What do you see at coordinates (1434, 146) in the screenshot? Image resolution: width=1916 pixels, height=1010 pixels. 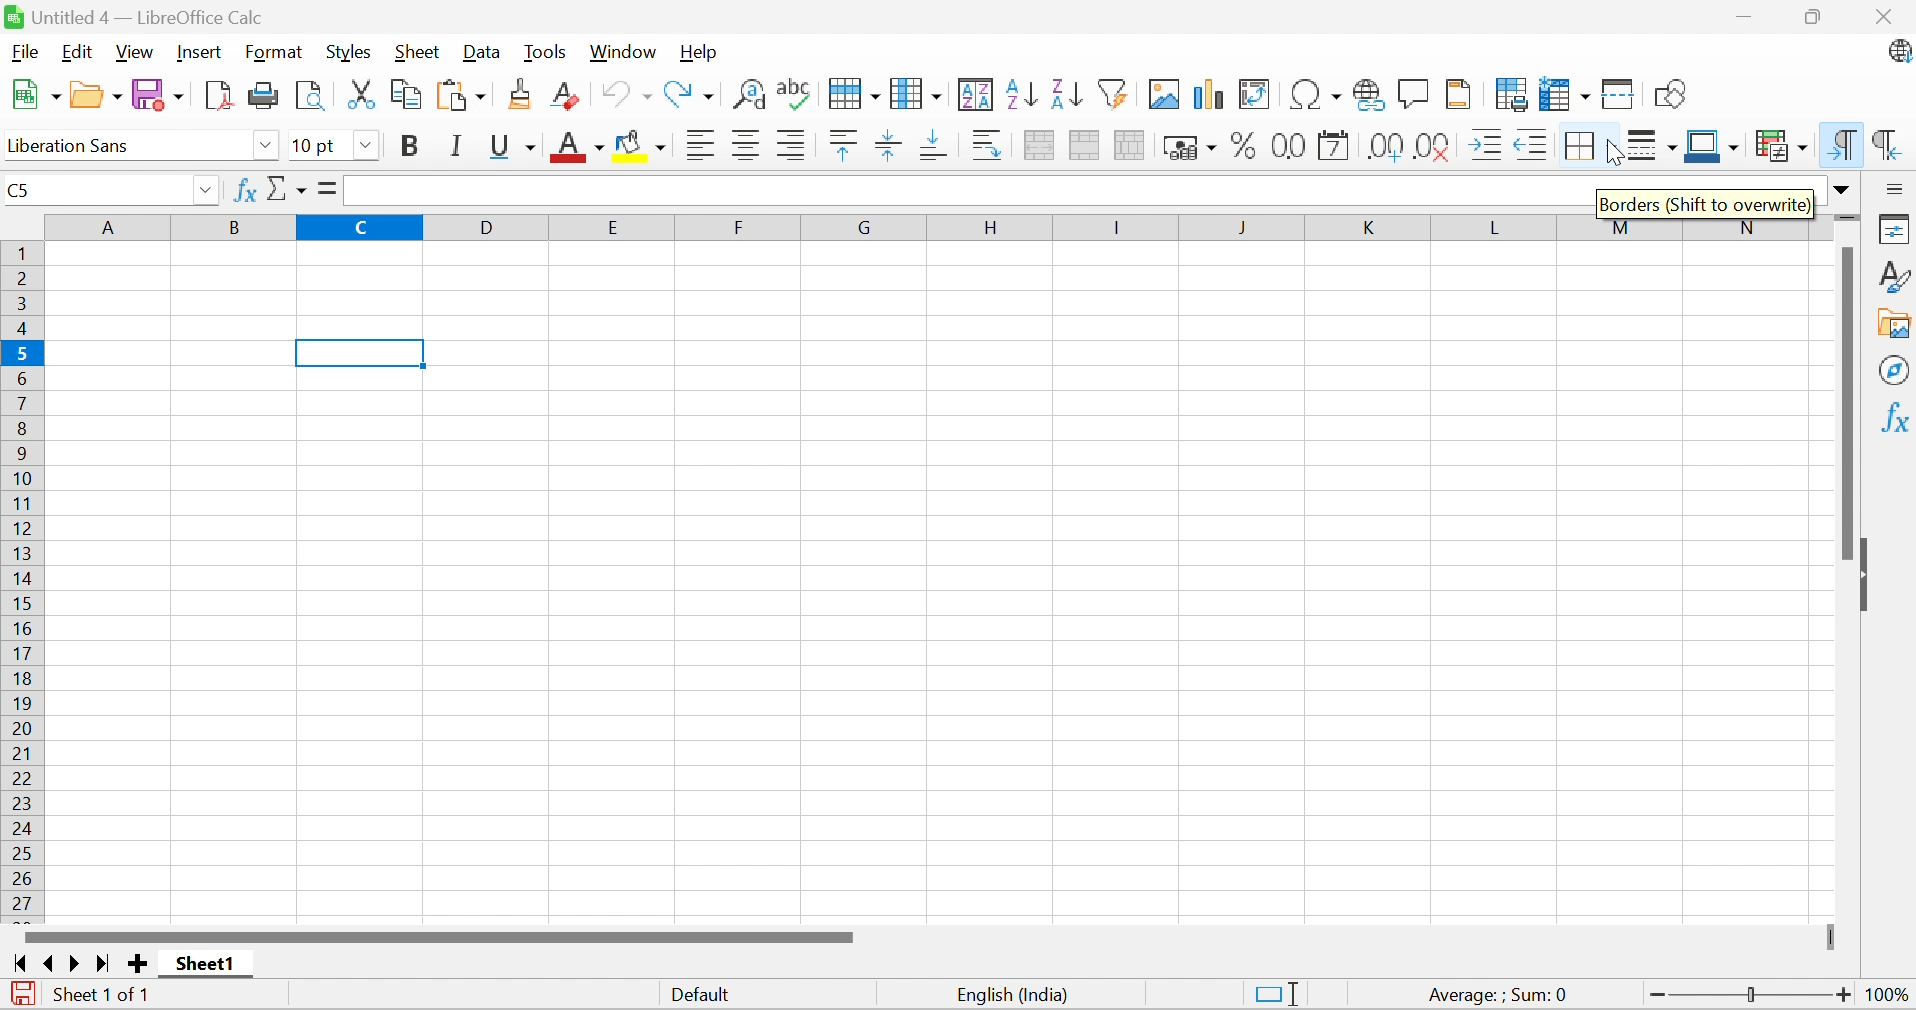 I see `Delete decimal place` at bounding box center [1434, 146].